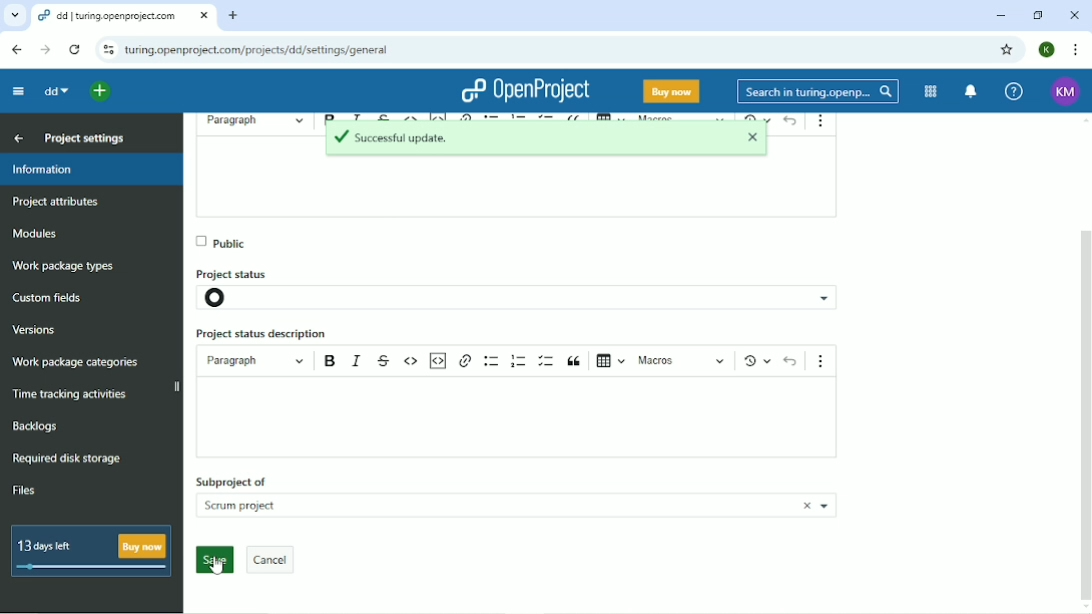 The height and width of the screenshot is (614, 1092). What do you see at coordinates (104, 92) in the screenshot?
I see `Open quick add menu` at bounding box center [104, 92].